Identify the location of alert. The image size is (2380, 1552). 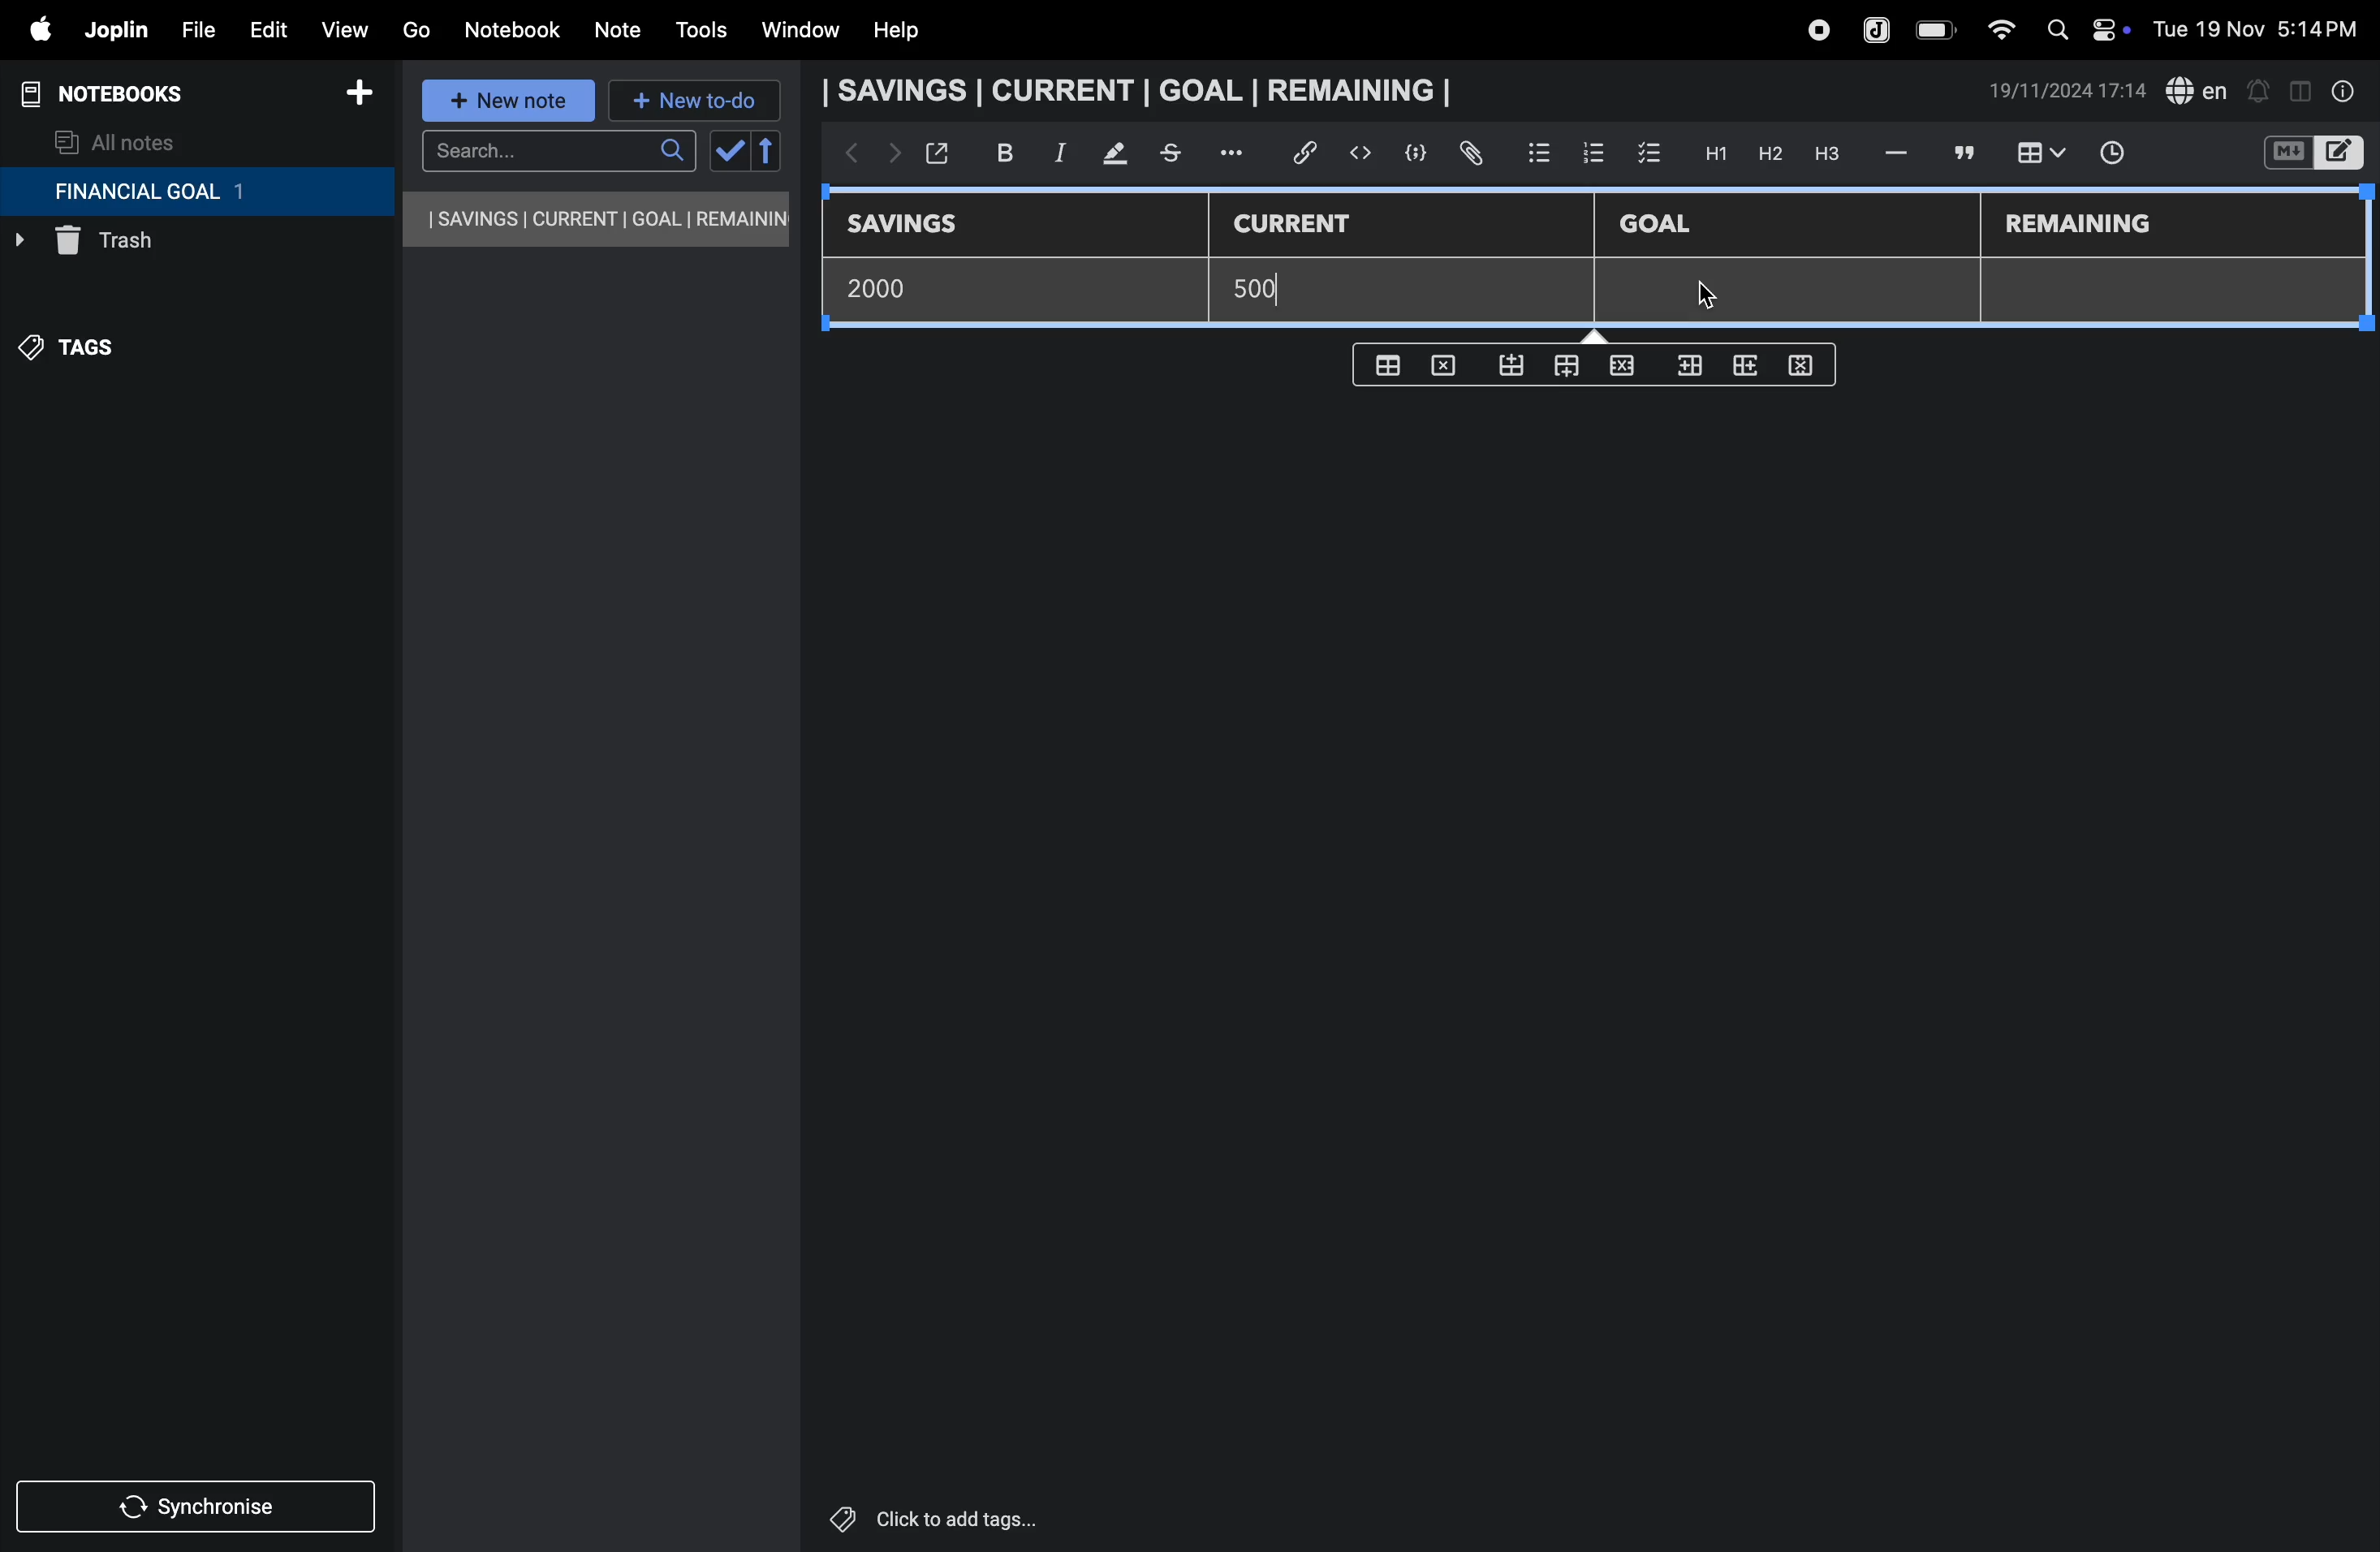
(2257, 90).